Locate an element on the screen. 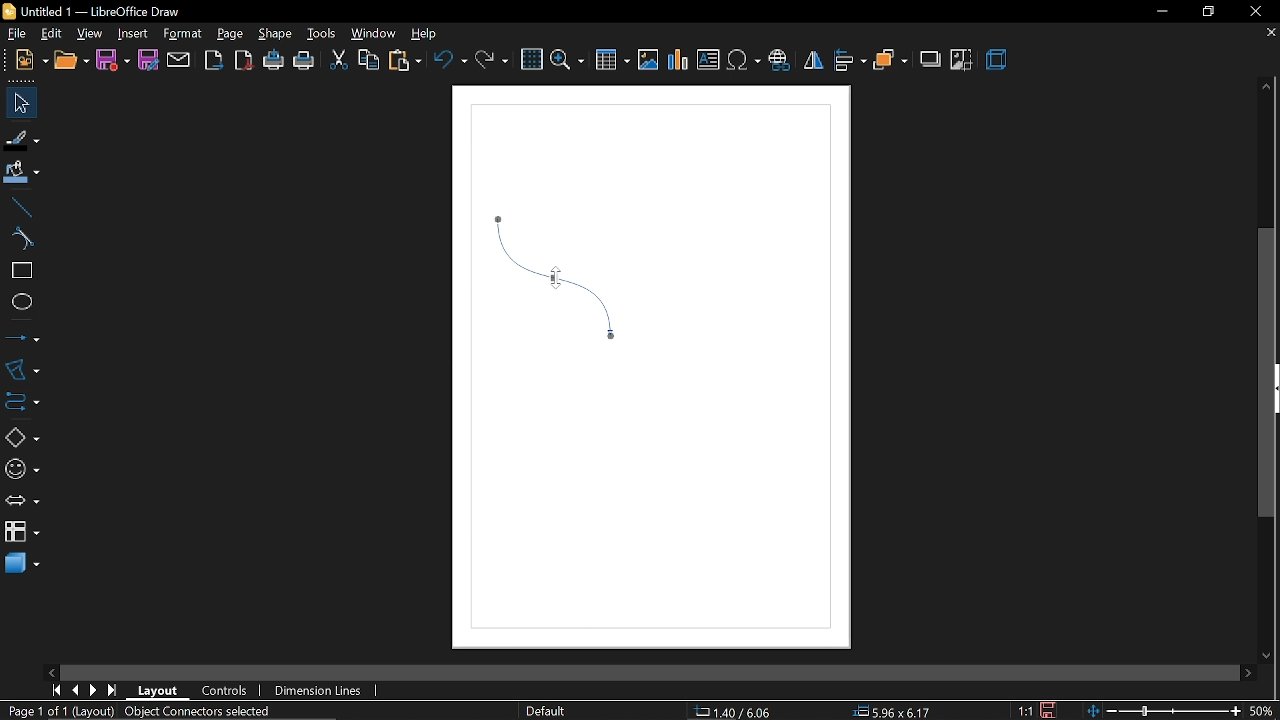 This screenshot has height=720, width=1280. dimension lines is located at coordinates (321, 691).